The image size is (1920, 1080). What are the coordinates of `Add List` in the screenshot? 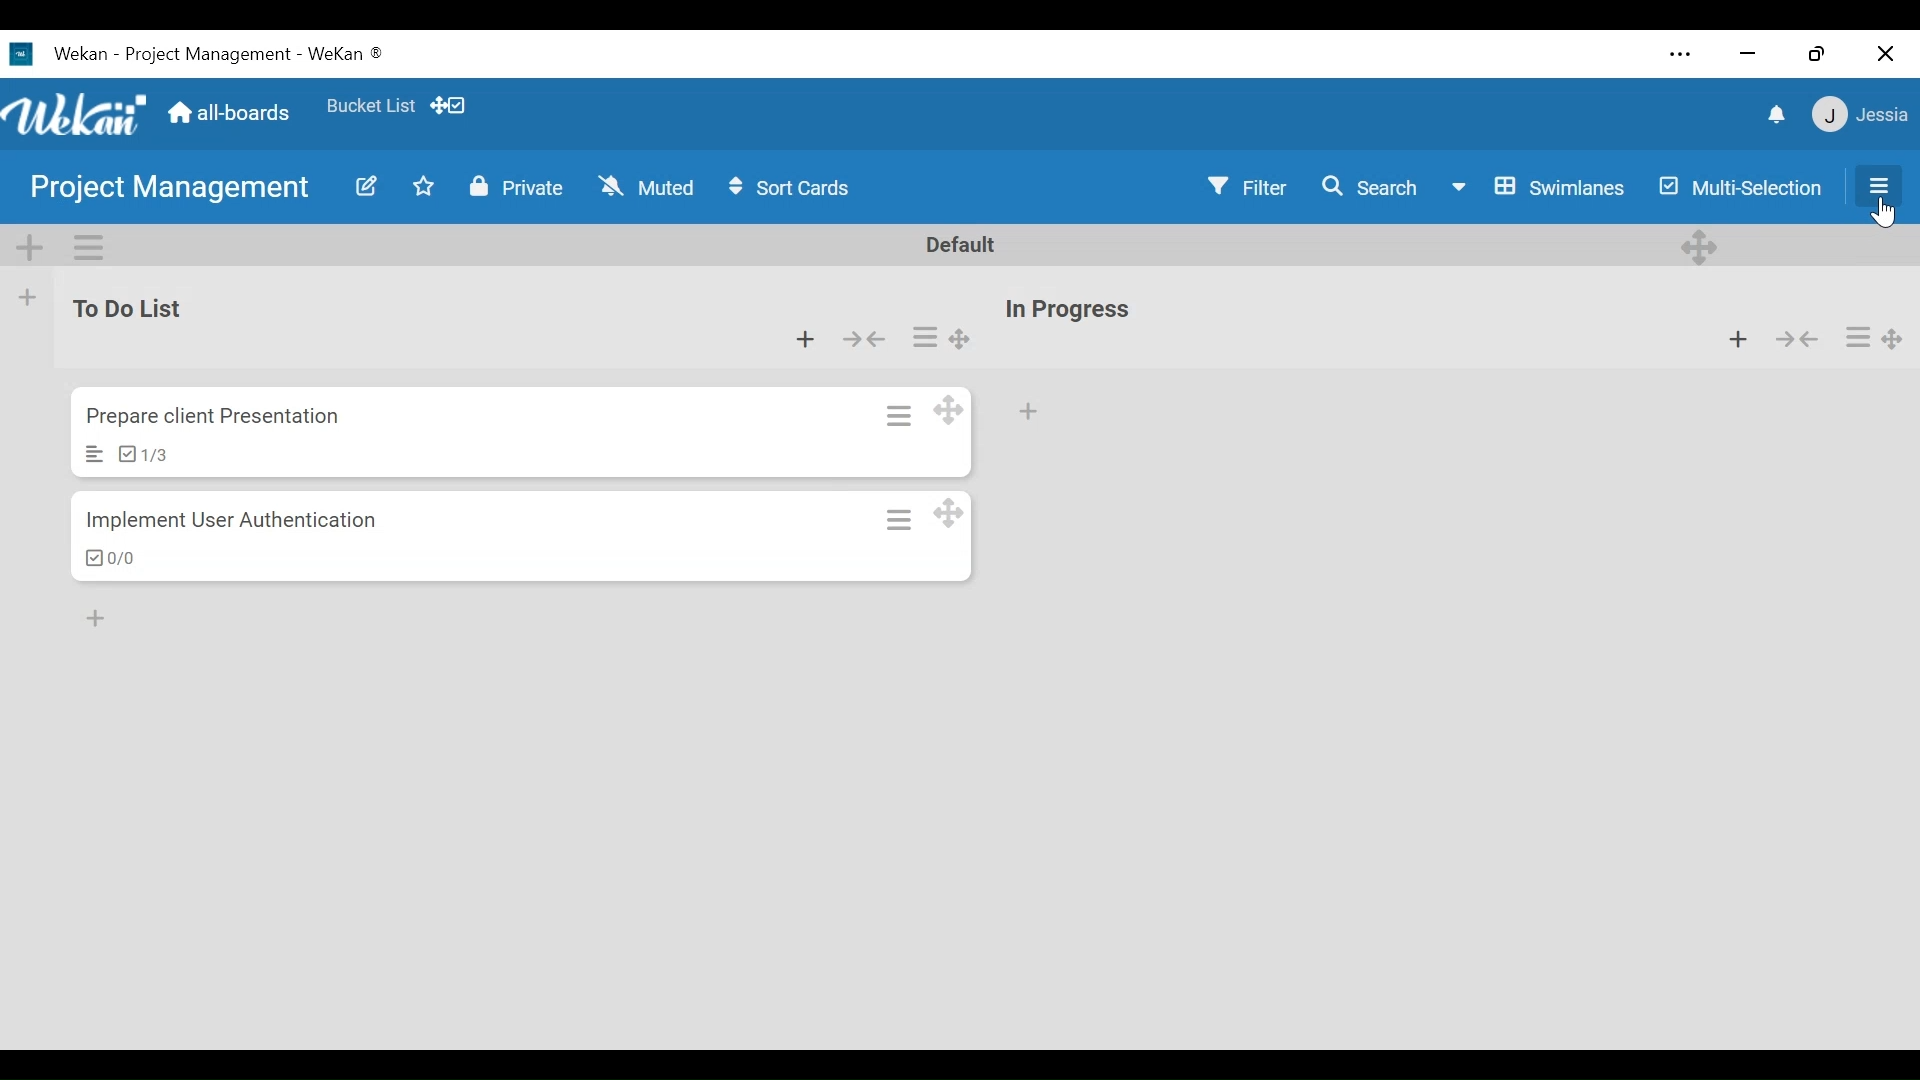 It's located at (27, 300).